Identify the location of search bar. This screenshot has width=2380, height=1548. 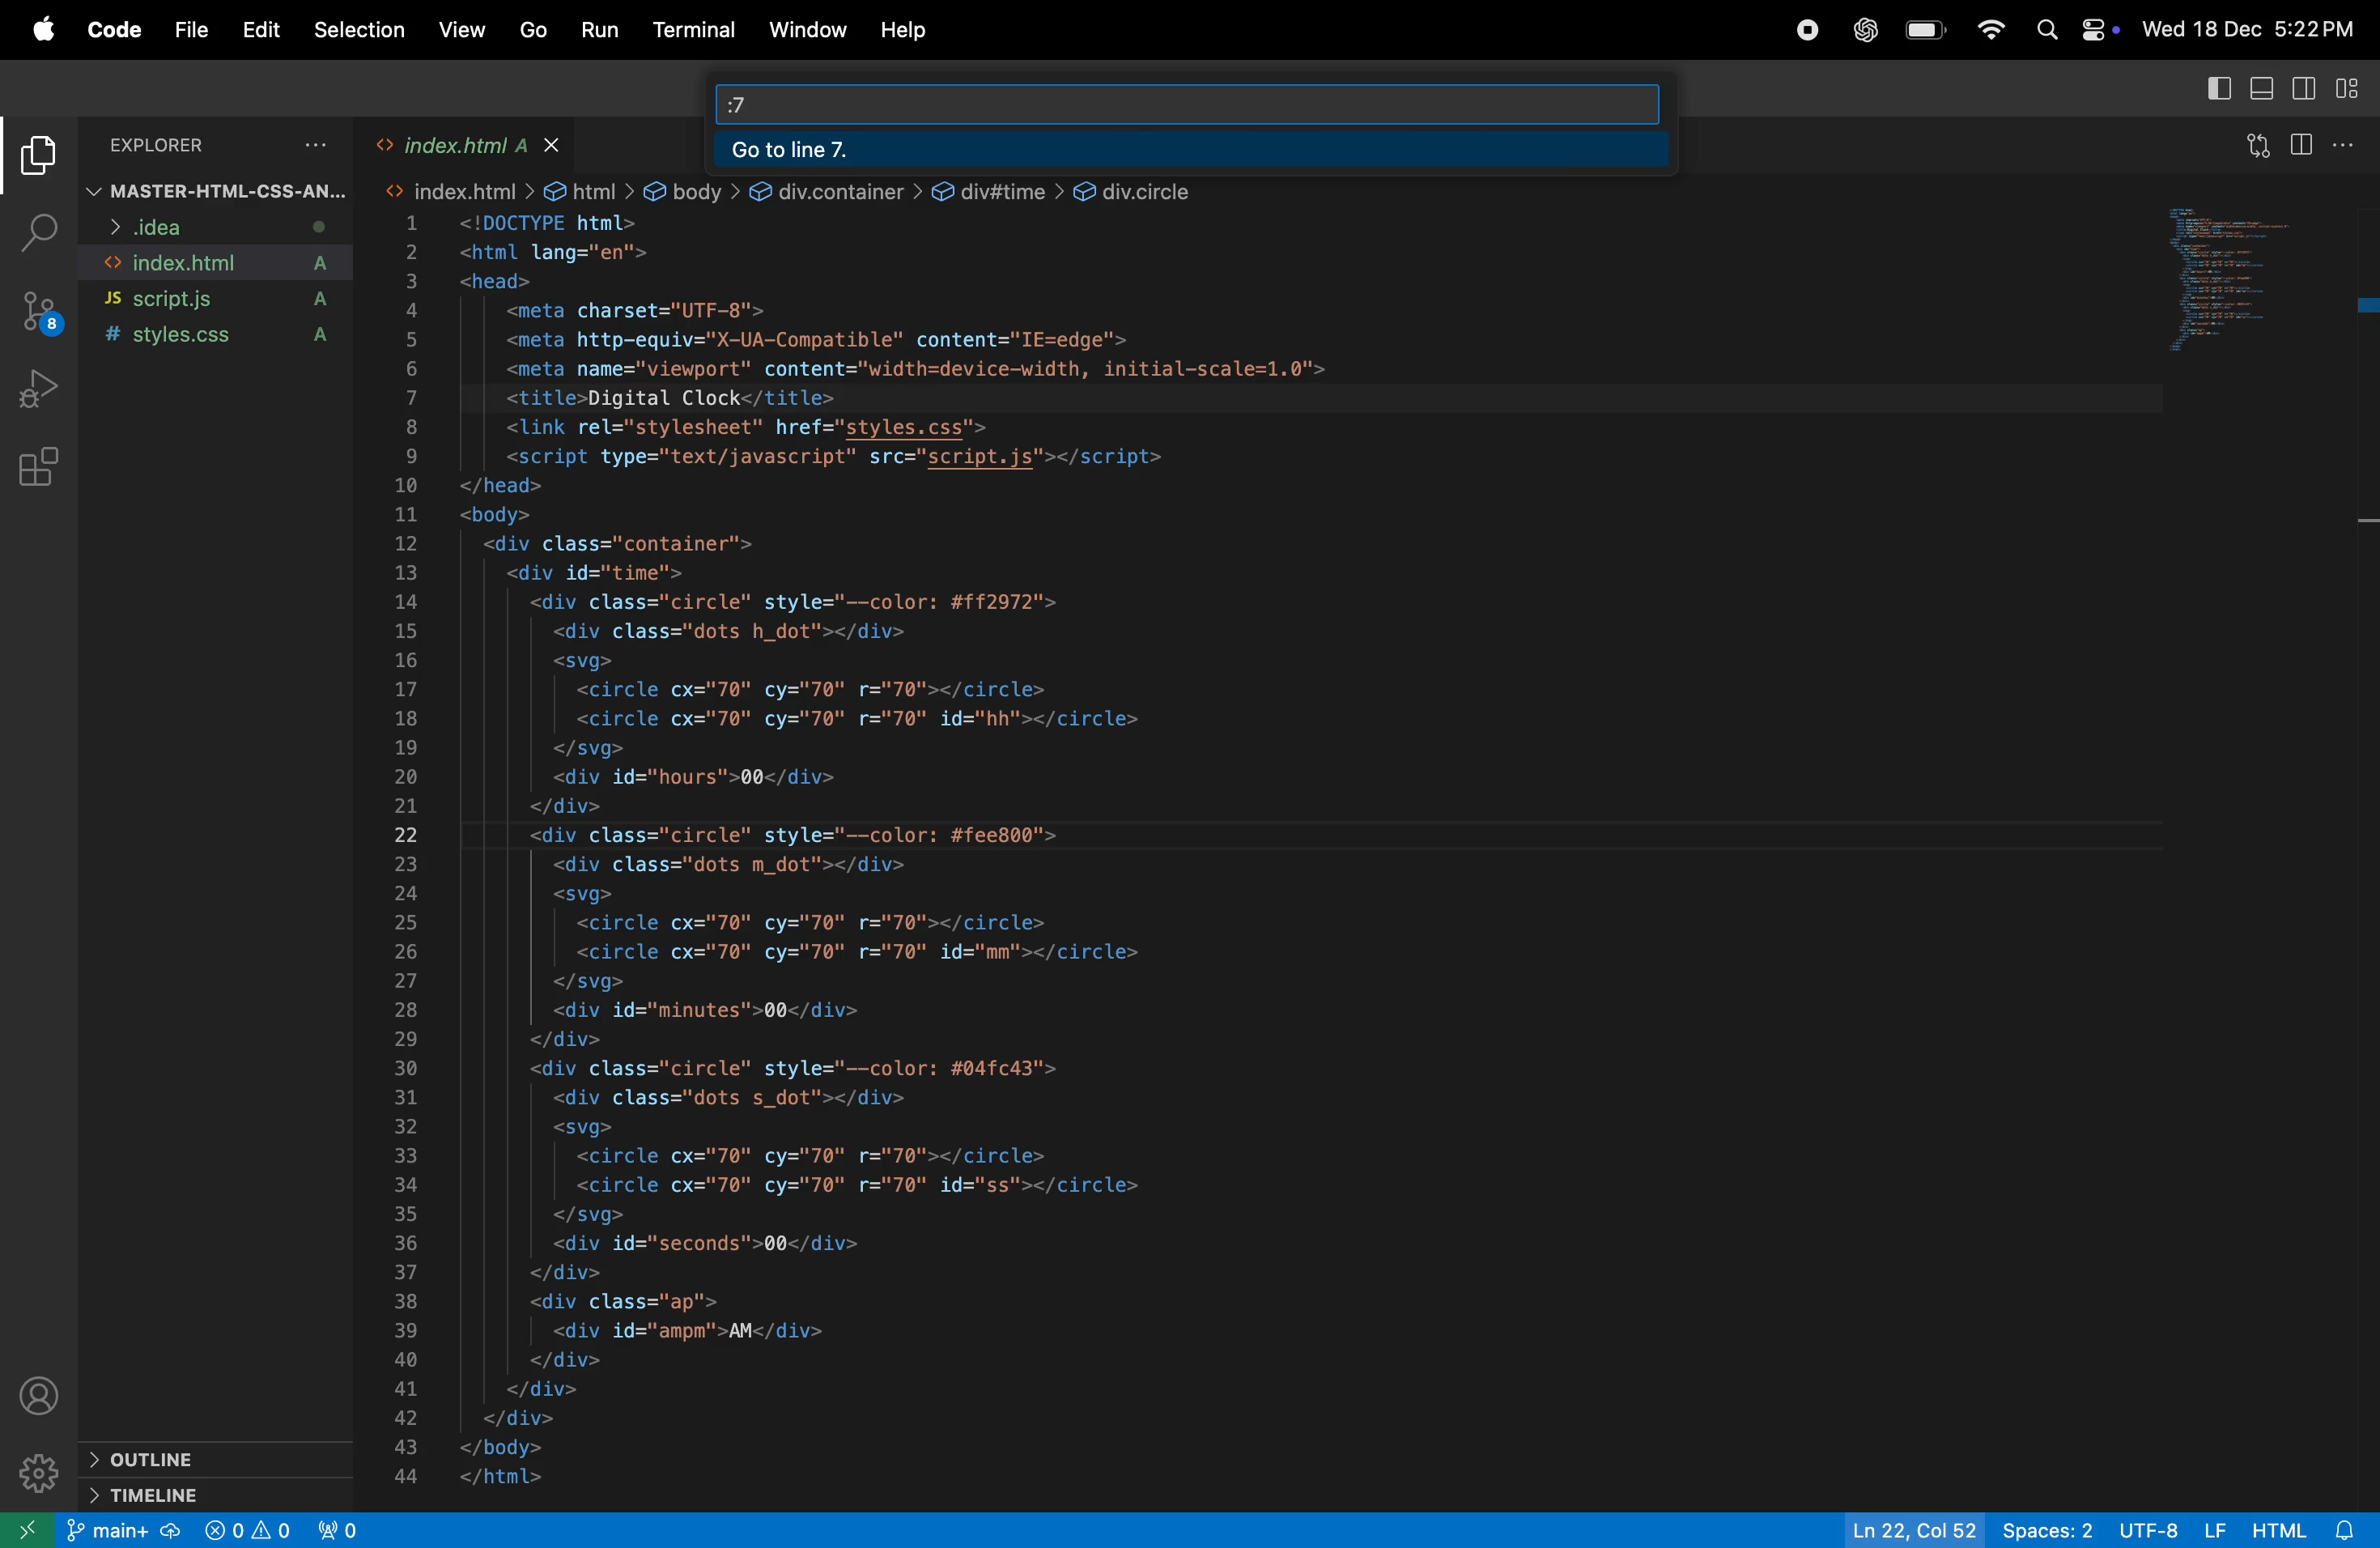
(1235, 100).